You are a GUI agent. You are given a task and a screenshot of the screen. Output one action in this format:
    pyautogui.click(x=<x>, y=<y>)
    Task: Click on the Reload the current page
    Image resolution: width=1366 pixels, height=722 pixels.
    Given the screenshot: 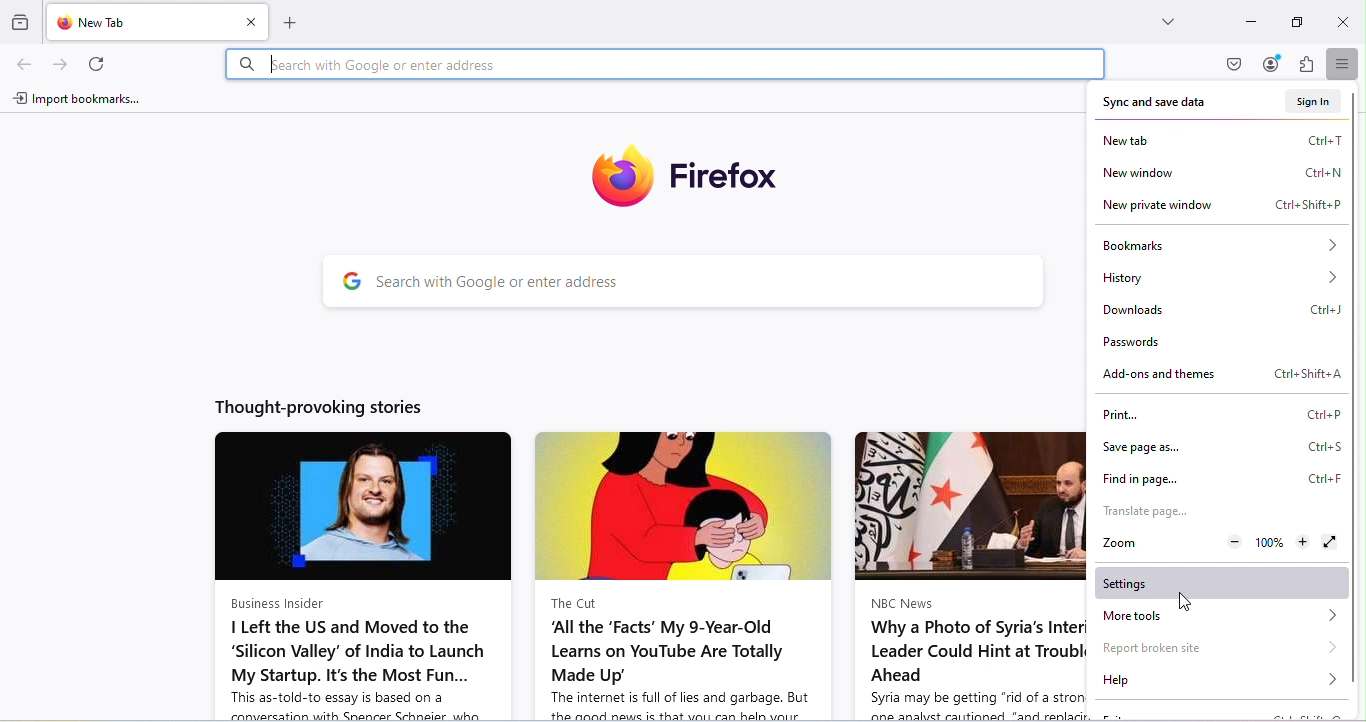 What is the action you would take?
    pyautogui.click(x=96, y=65)
    